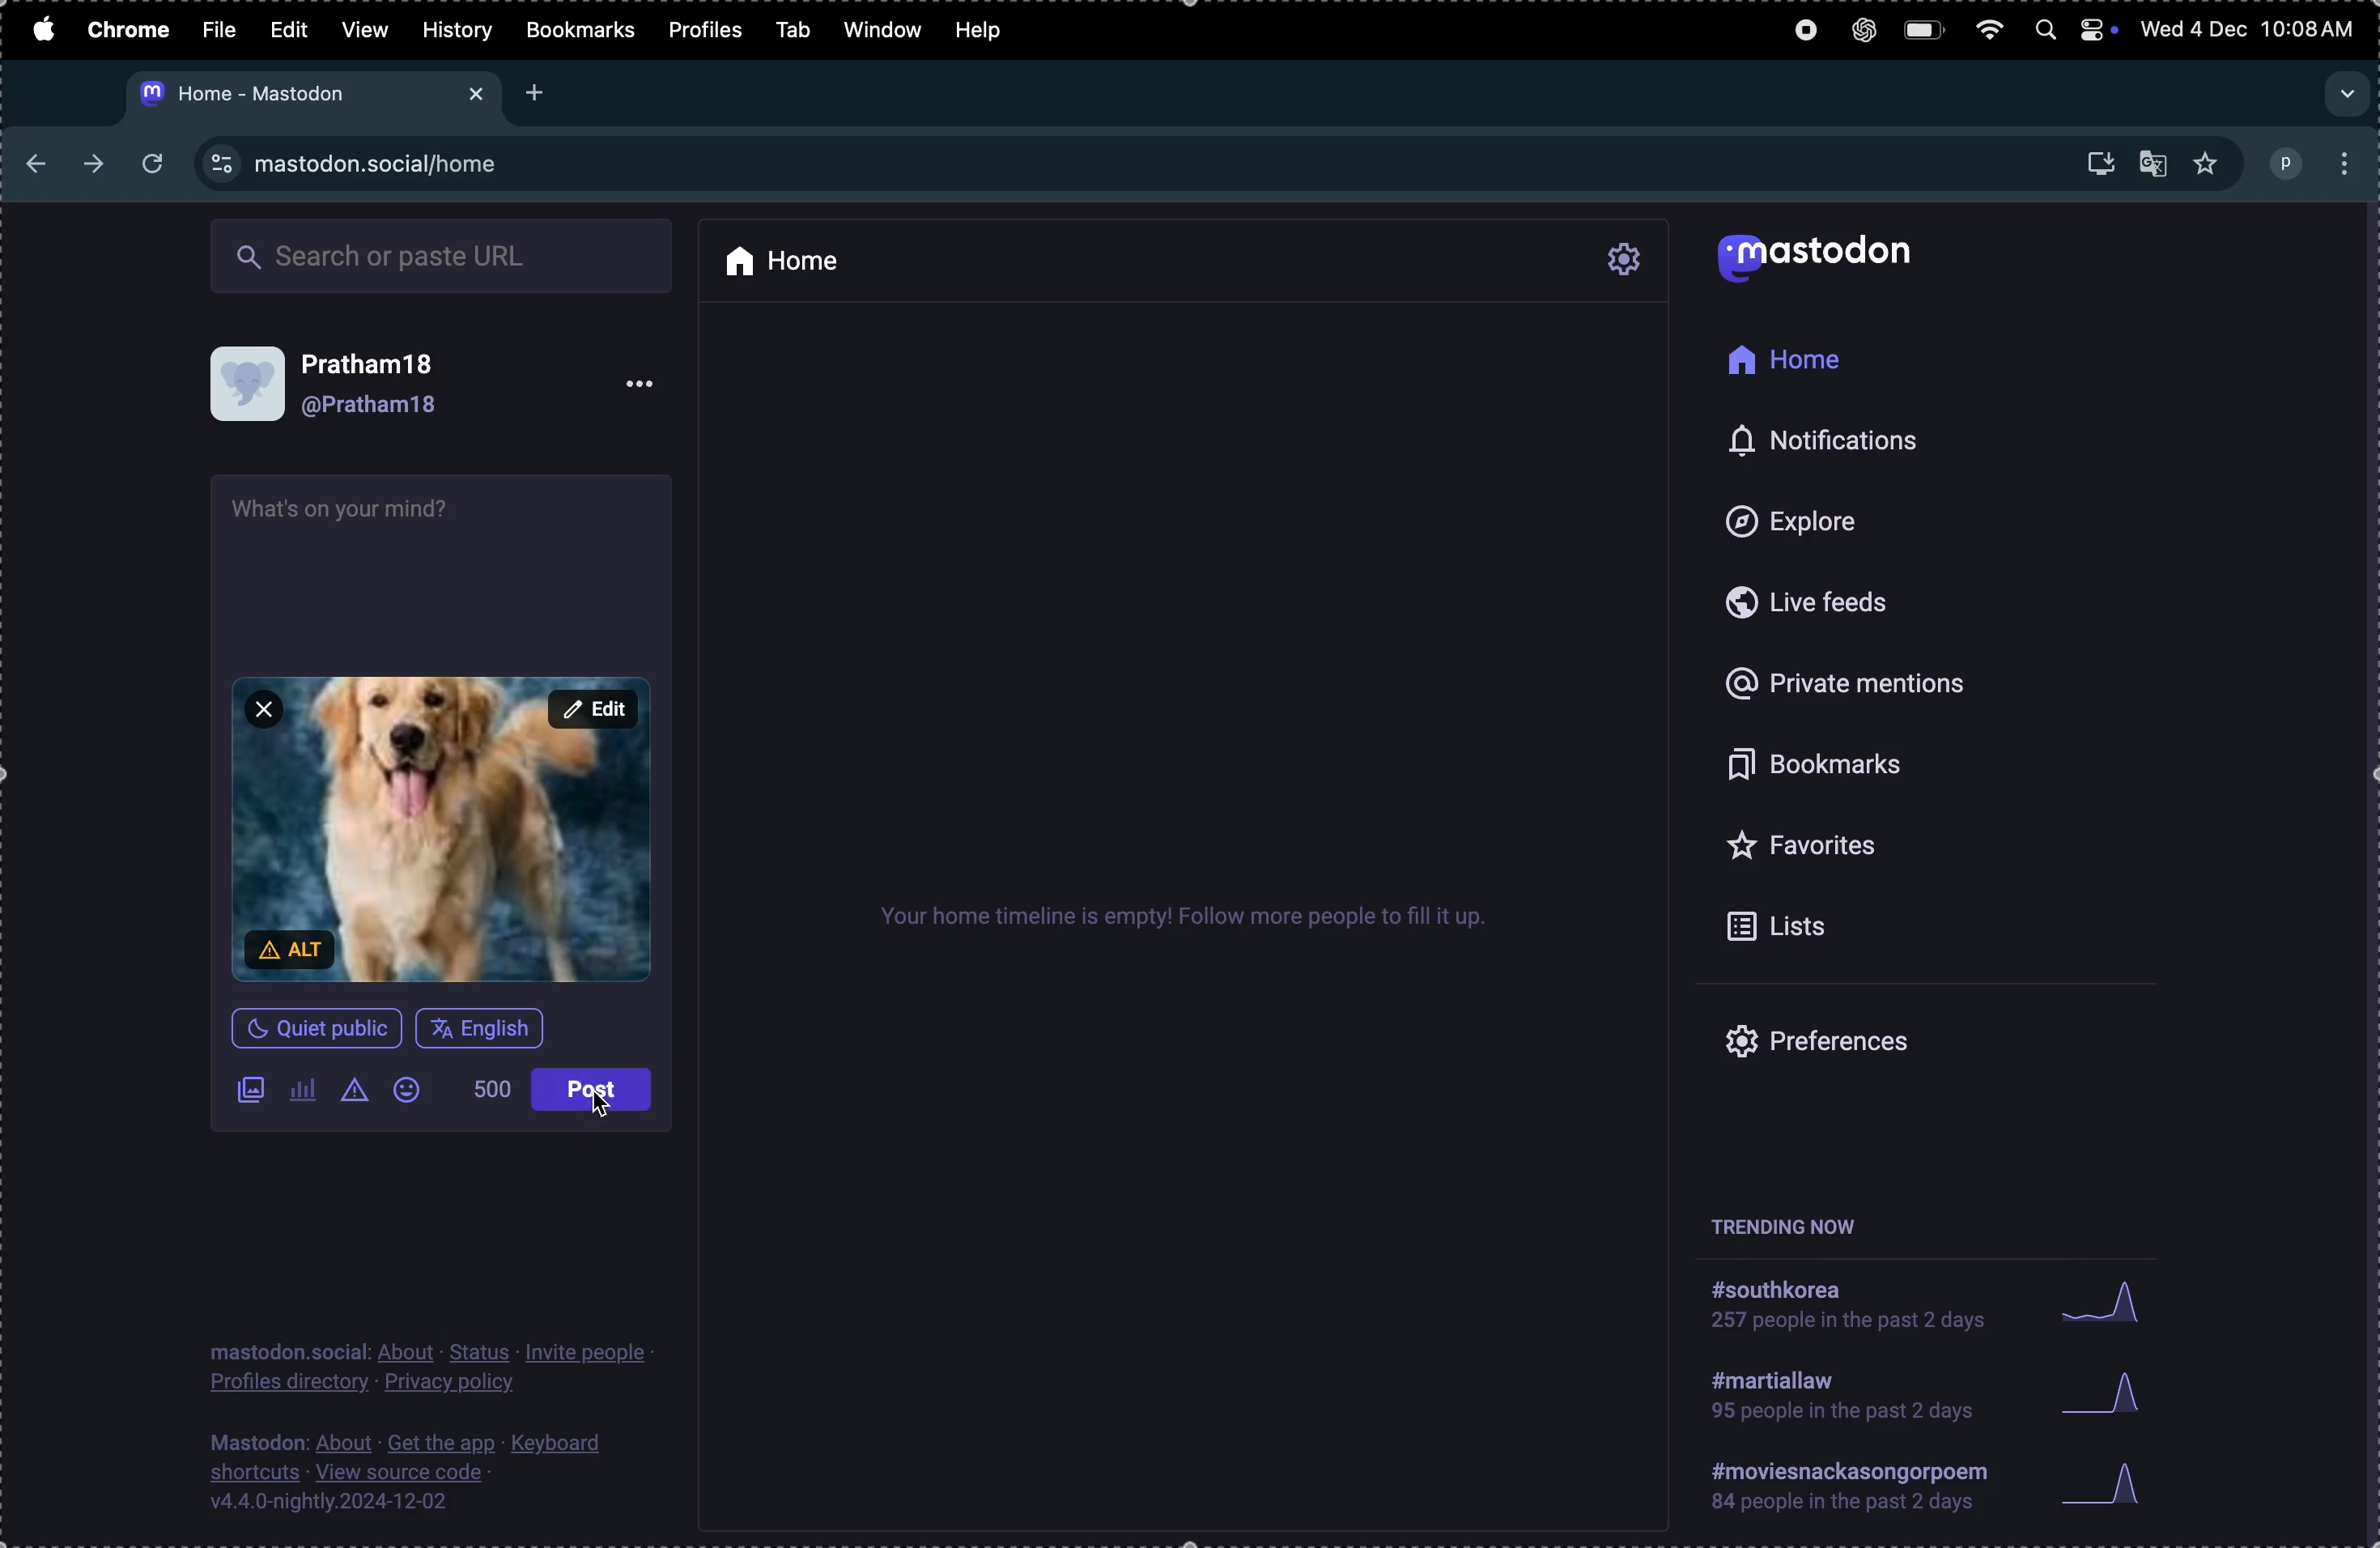 Image resolution: width=2380 pixels, height=1548 pixels. What do you see at coordinates (456, 30) in the screenshot?
I see `History` at bounding box center [456, 30].